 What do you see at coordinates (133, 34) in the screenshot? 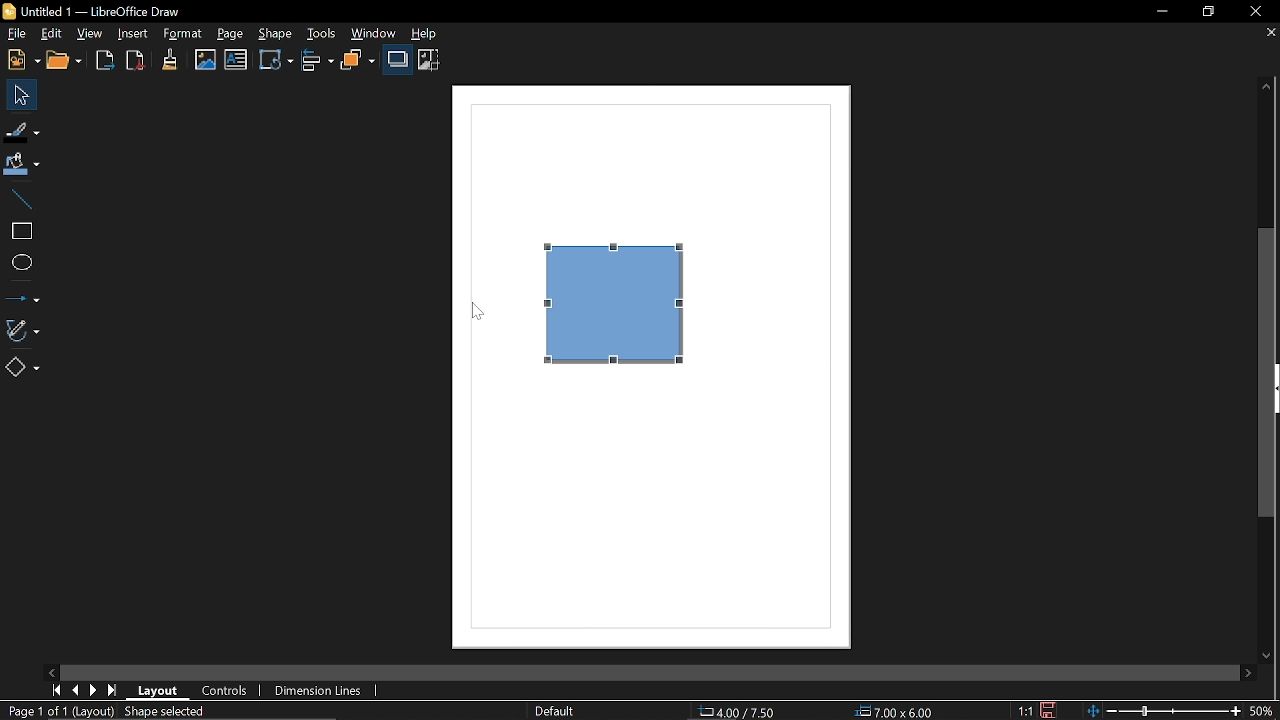
I see `Insert` at bounding box center [133, 34].